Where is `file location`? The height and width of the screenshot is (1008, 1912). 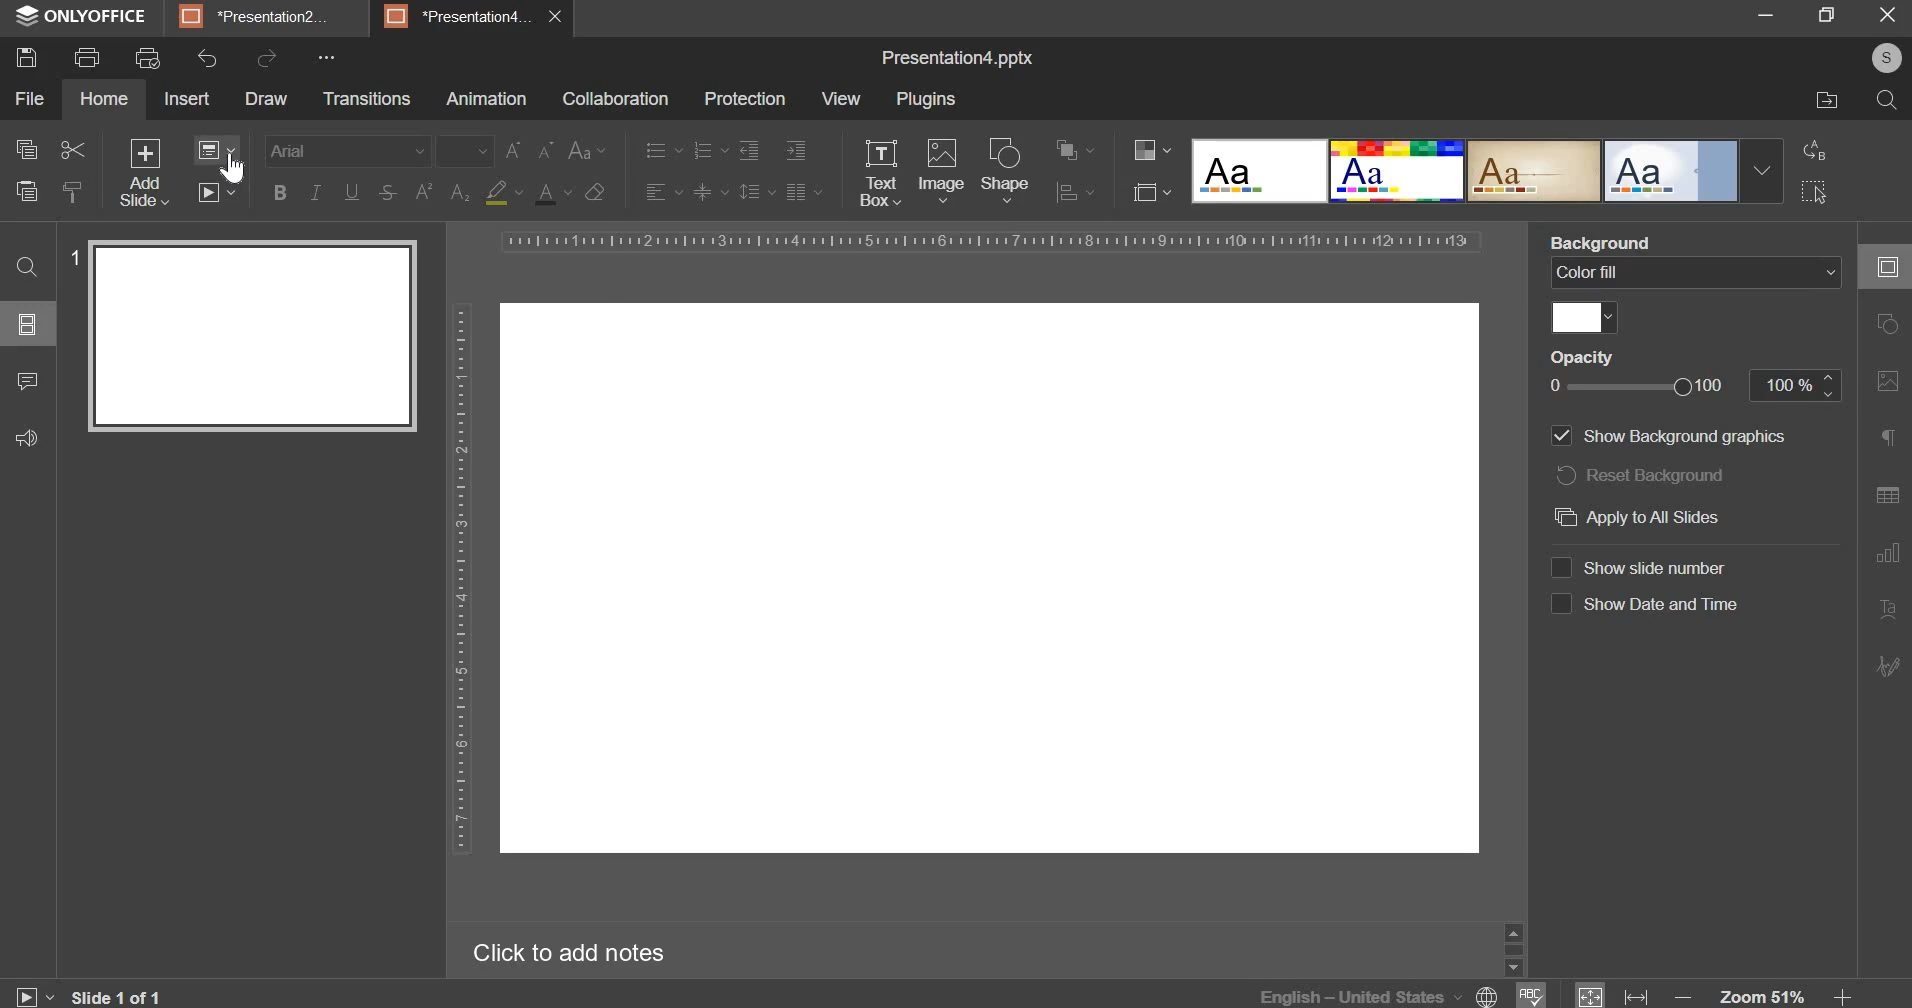
file location is located at coordinates (1827, 101).